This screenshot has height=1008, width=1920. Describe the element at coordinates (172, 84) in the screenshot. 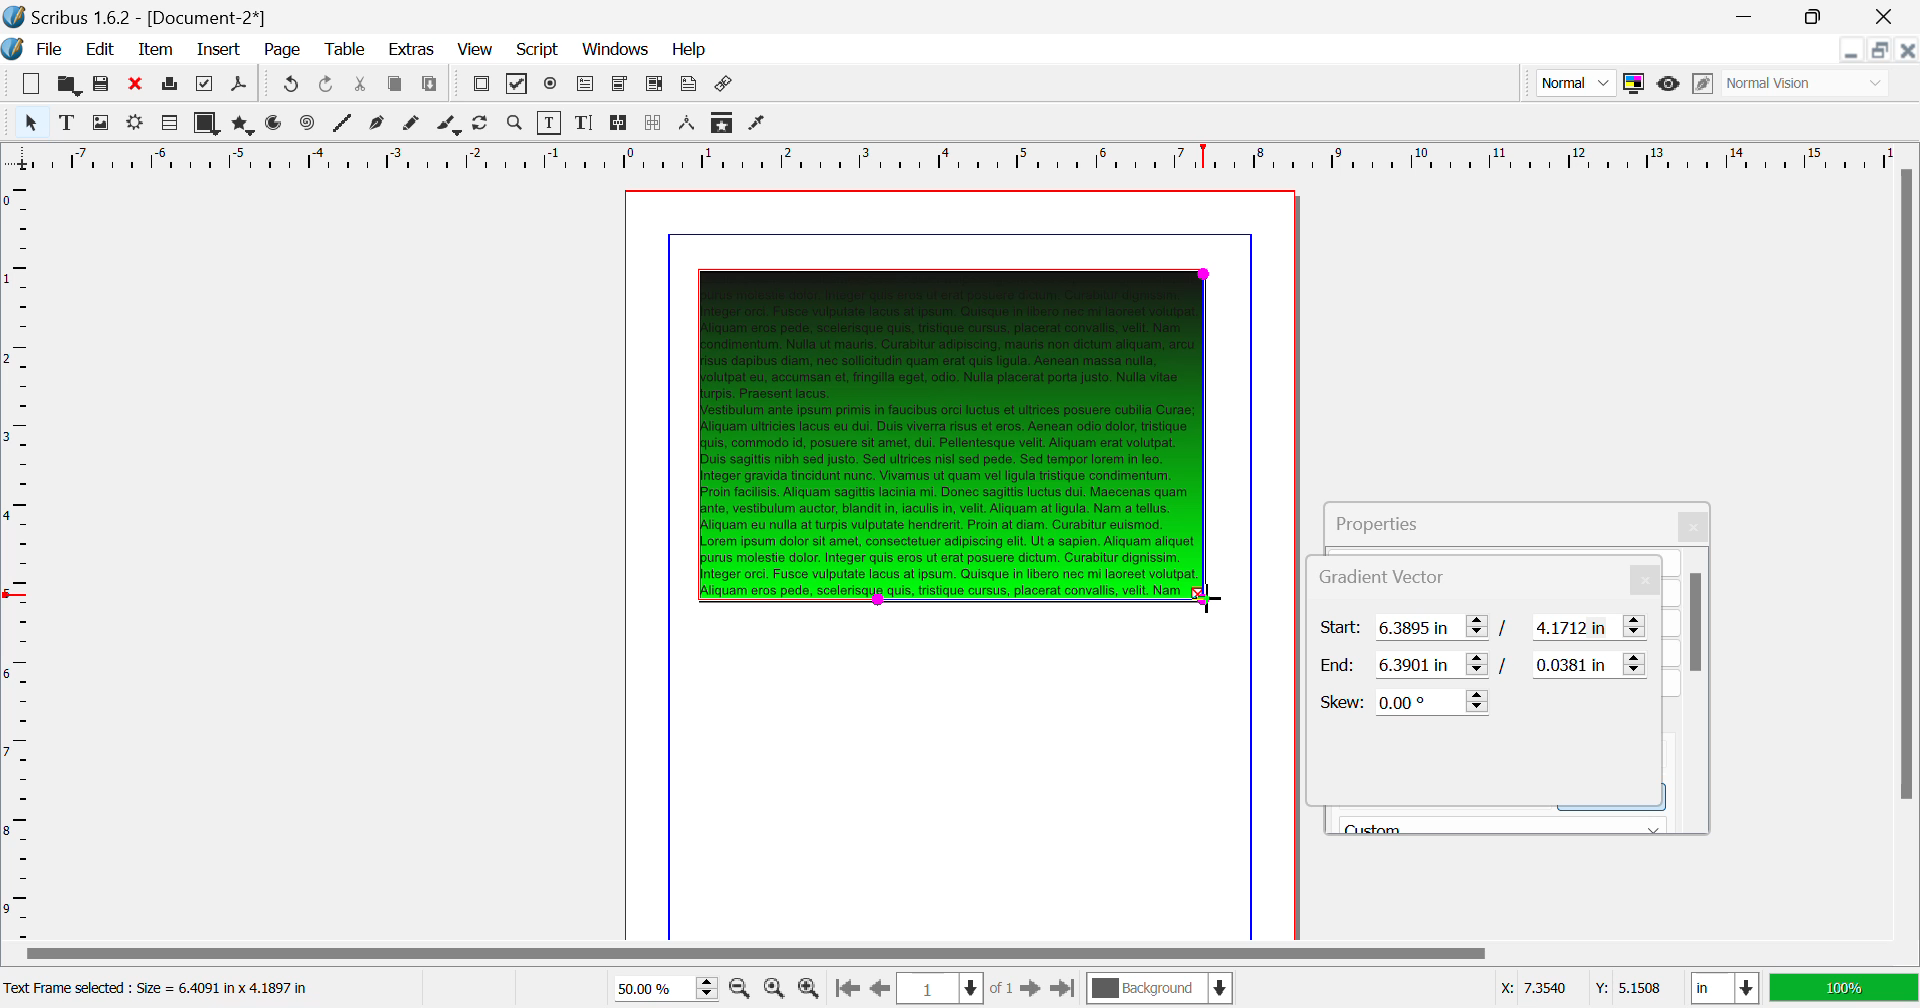

I see `Print` at that location.